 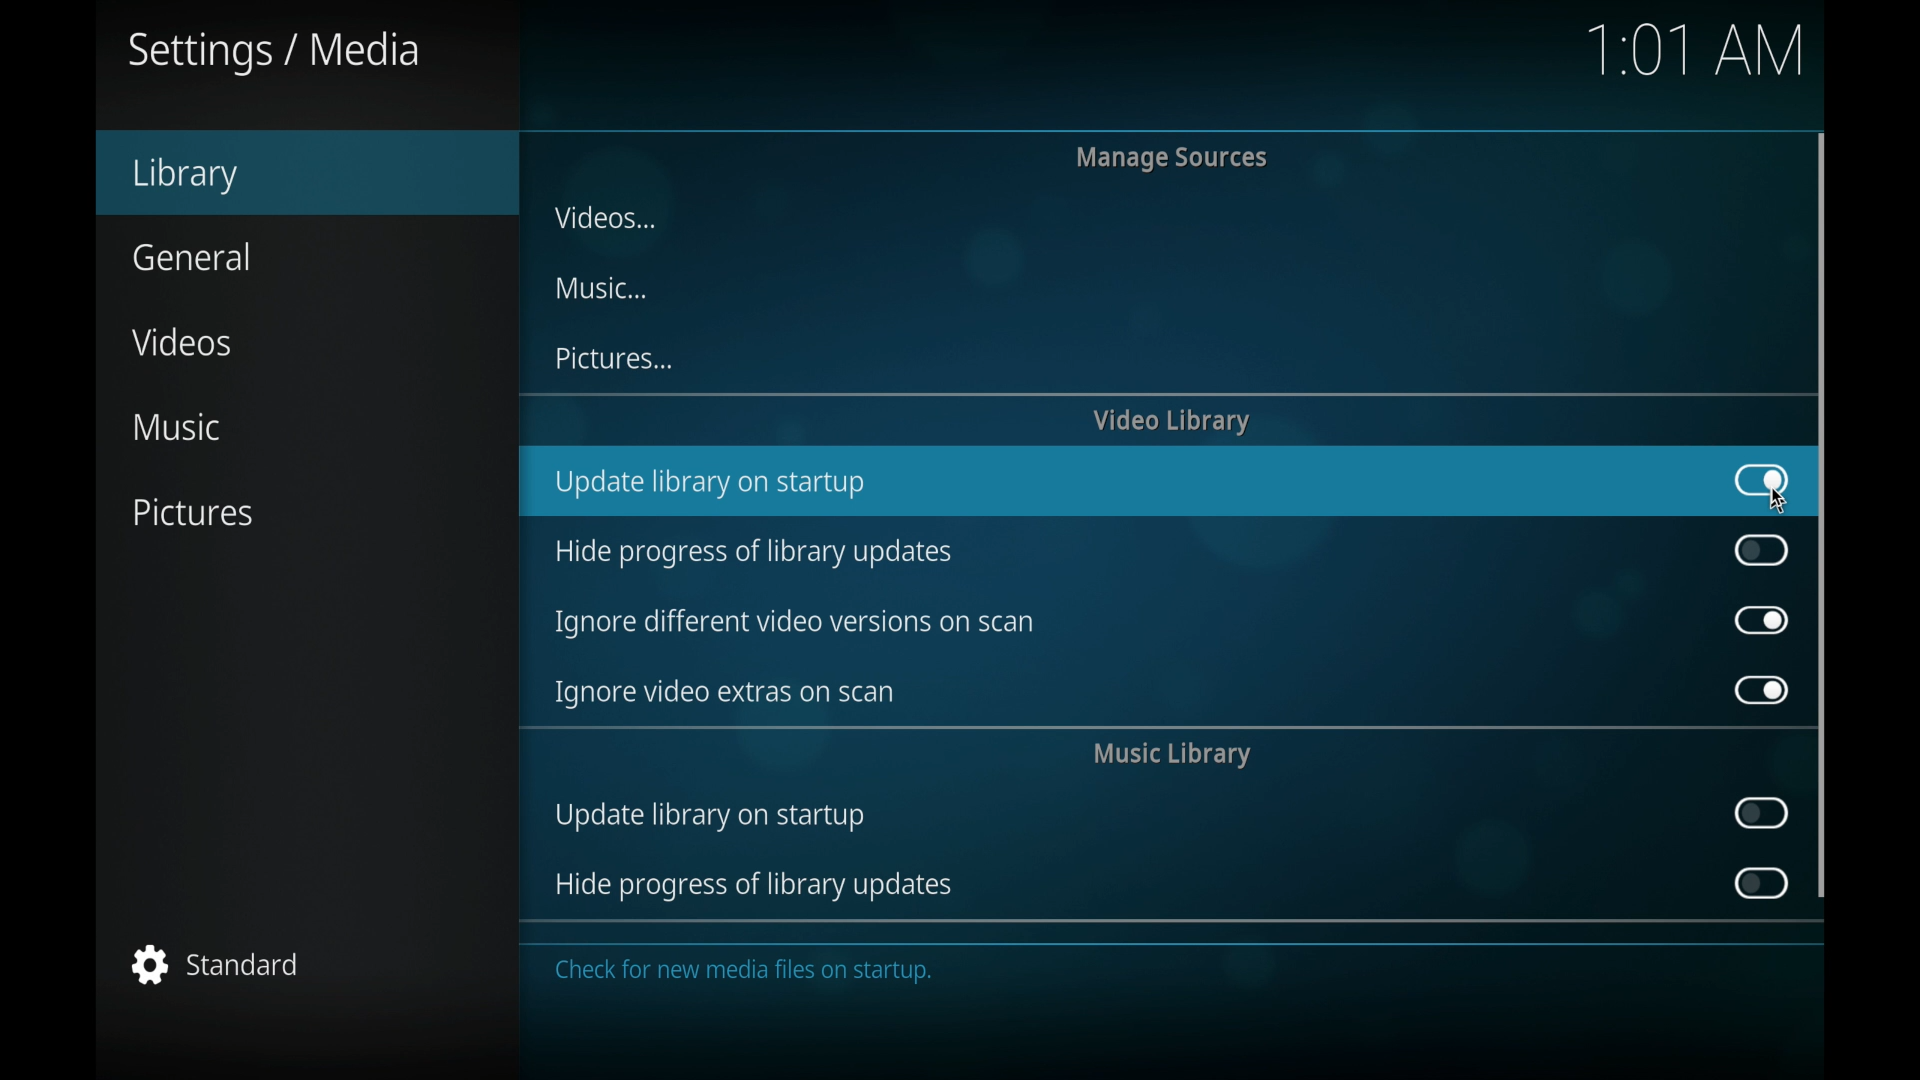 I want to click on music, so click(x=601, y=288).